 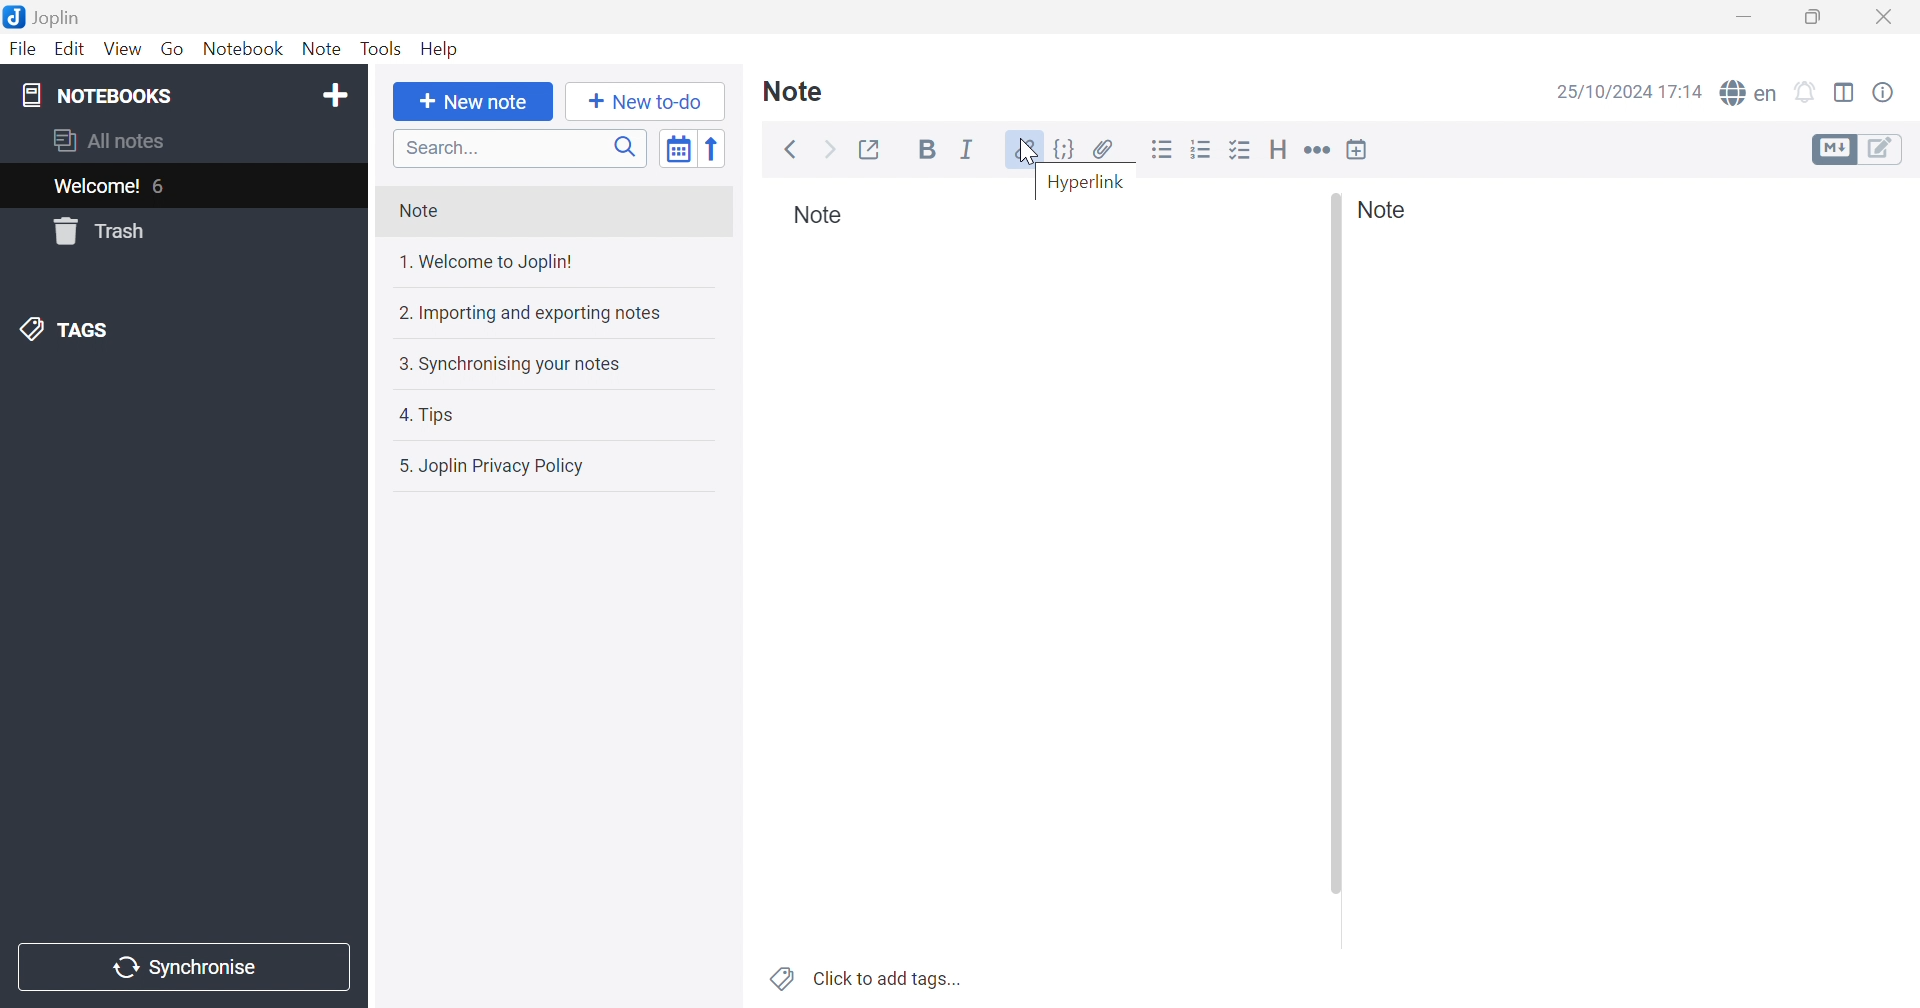 What do you see at coordinates (1601, 93) in the screenshot?
I see `25/10/2024` at bounding box center [1601, 93].